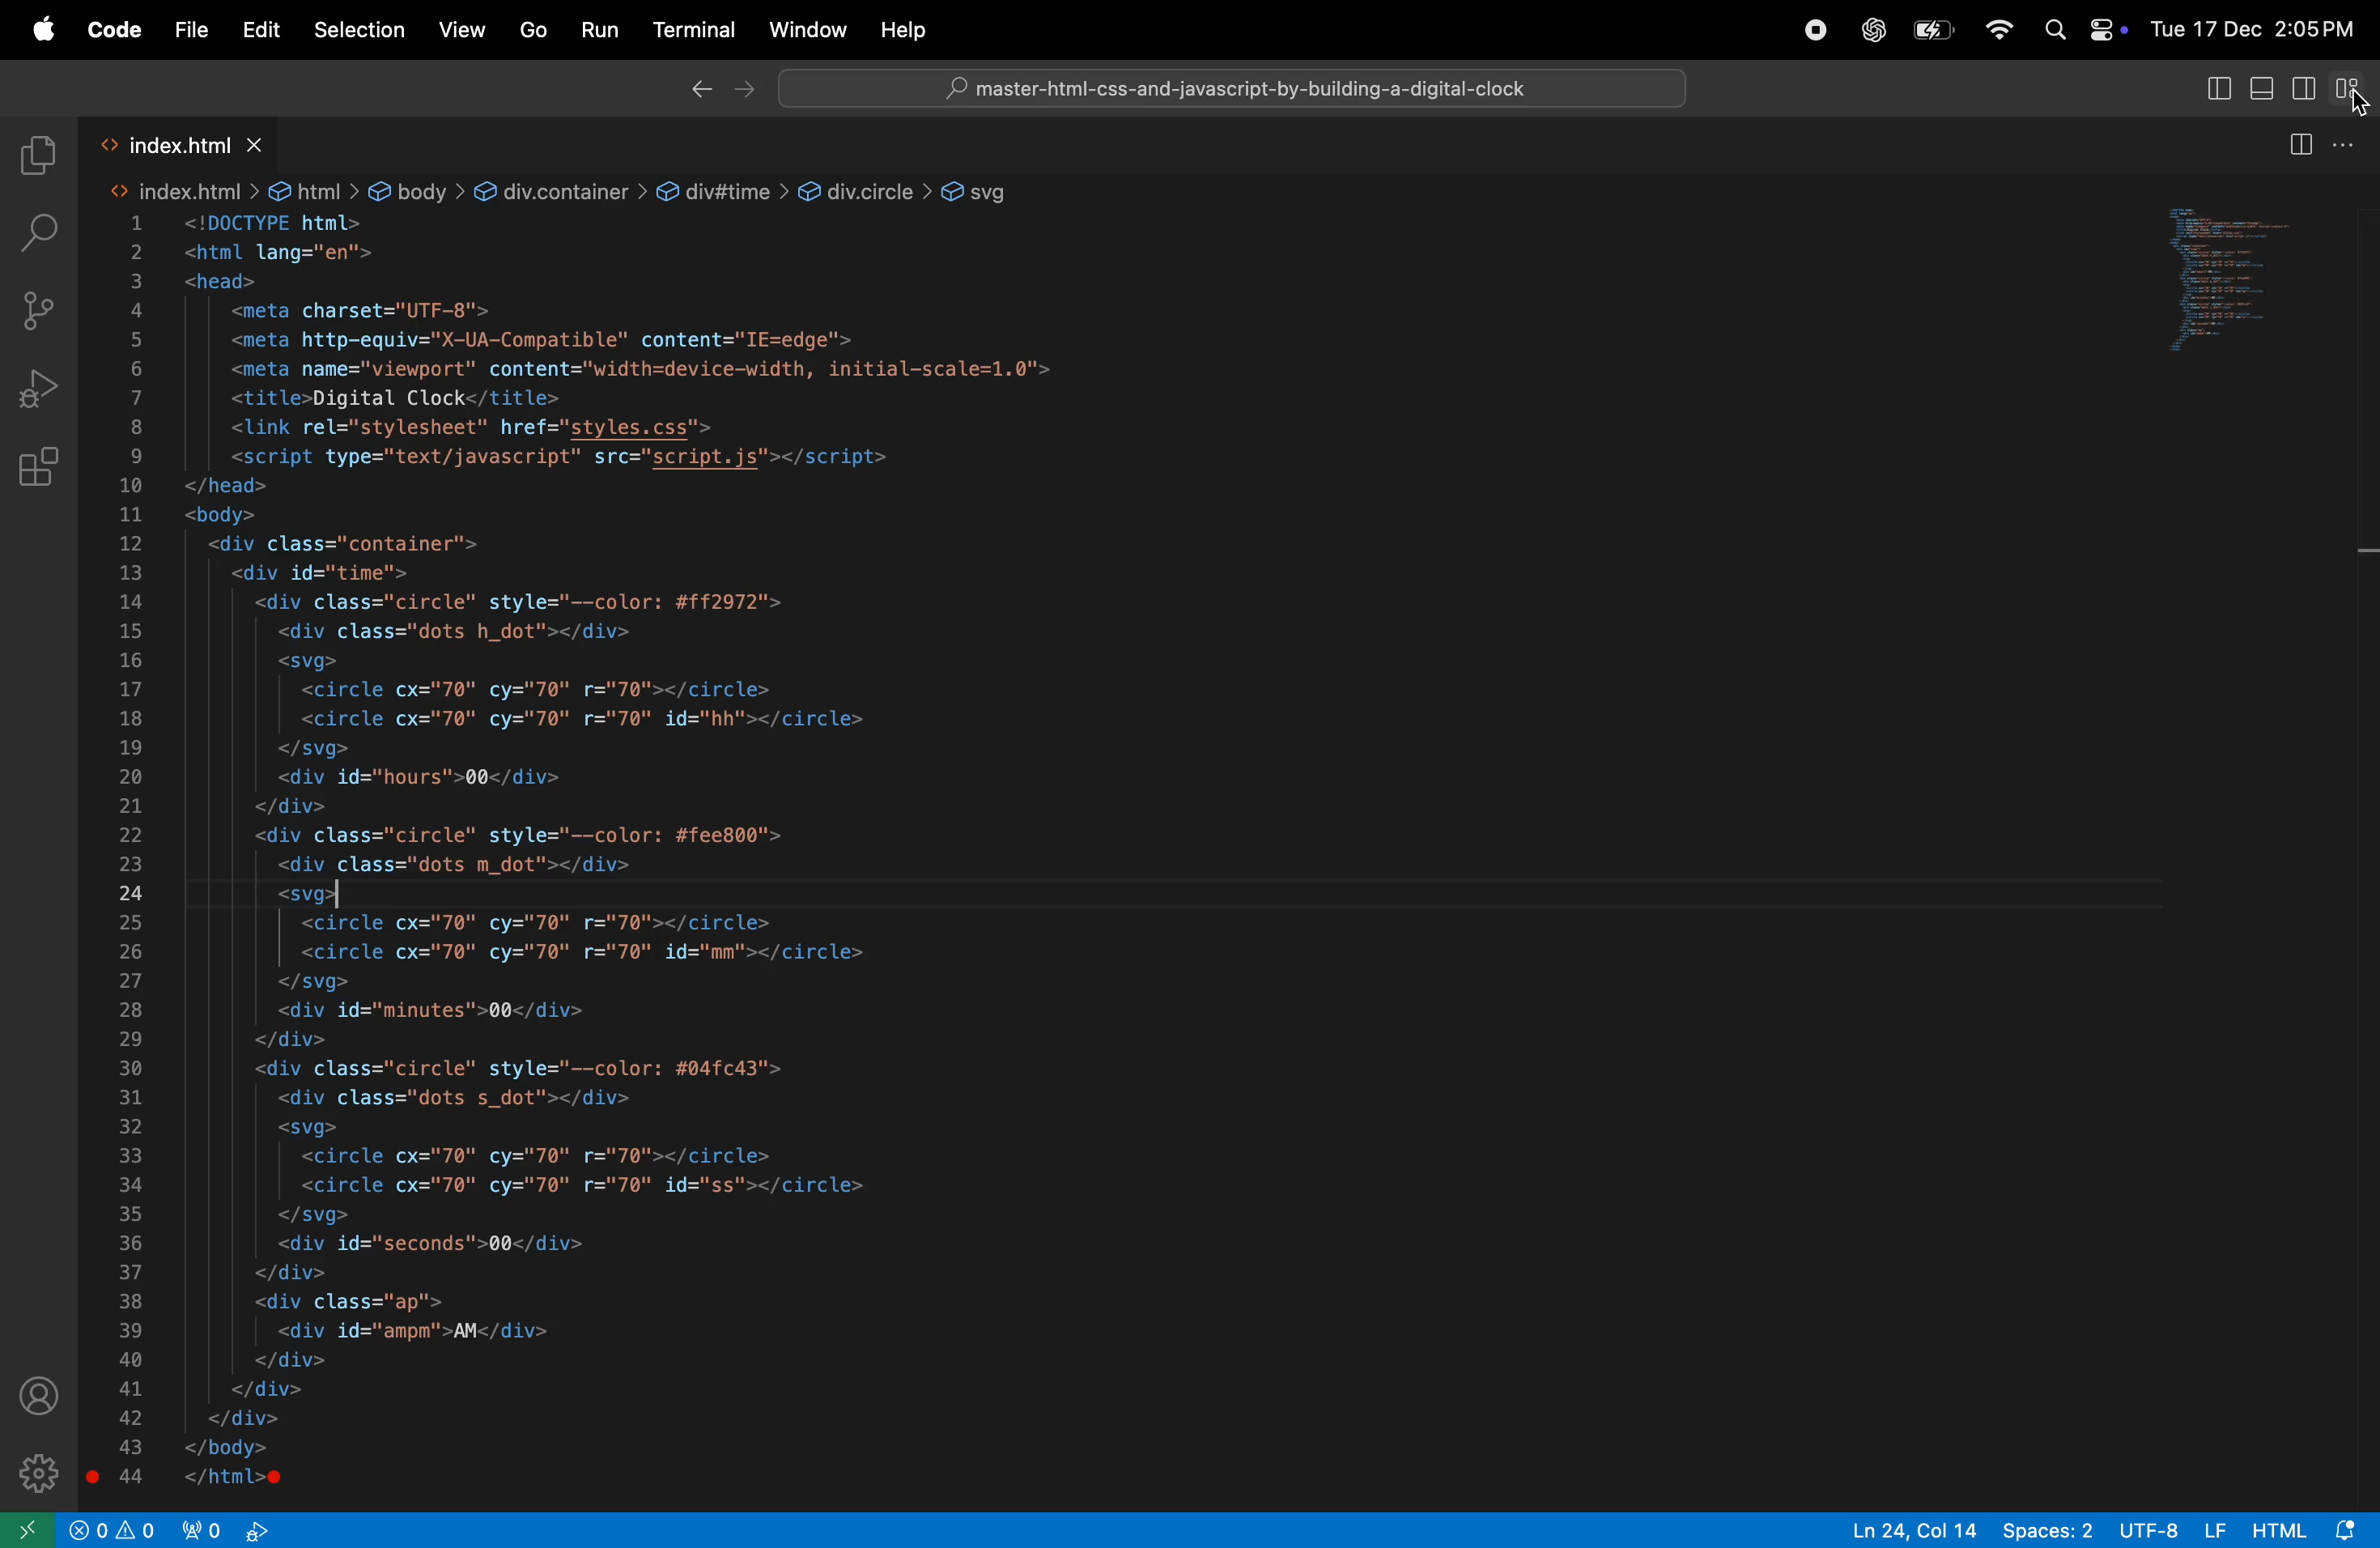 The height and width of the screenshot is (1548, 2380). Describe the element at coordinates (2310, 1528) in the screenshot. I see `html` at that location.